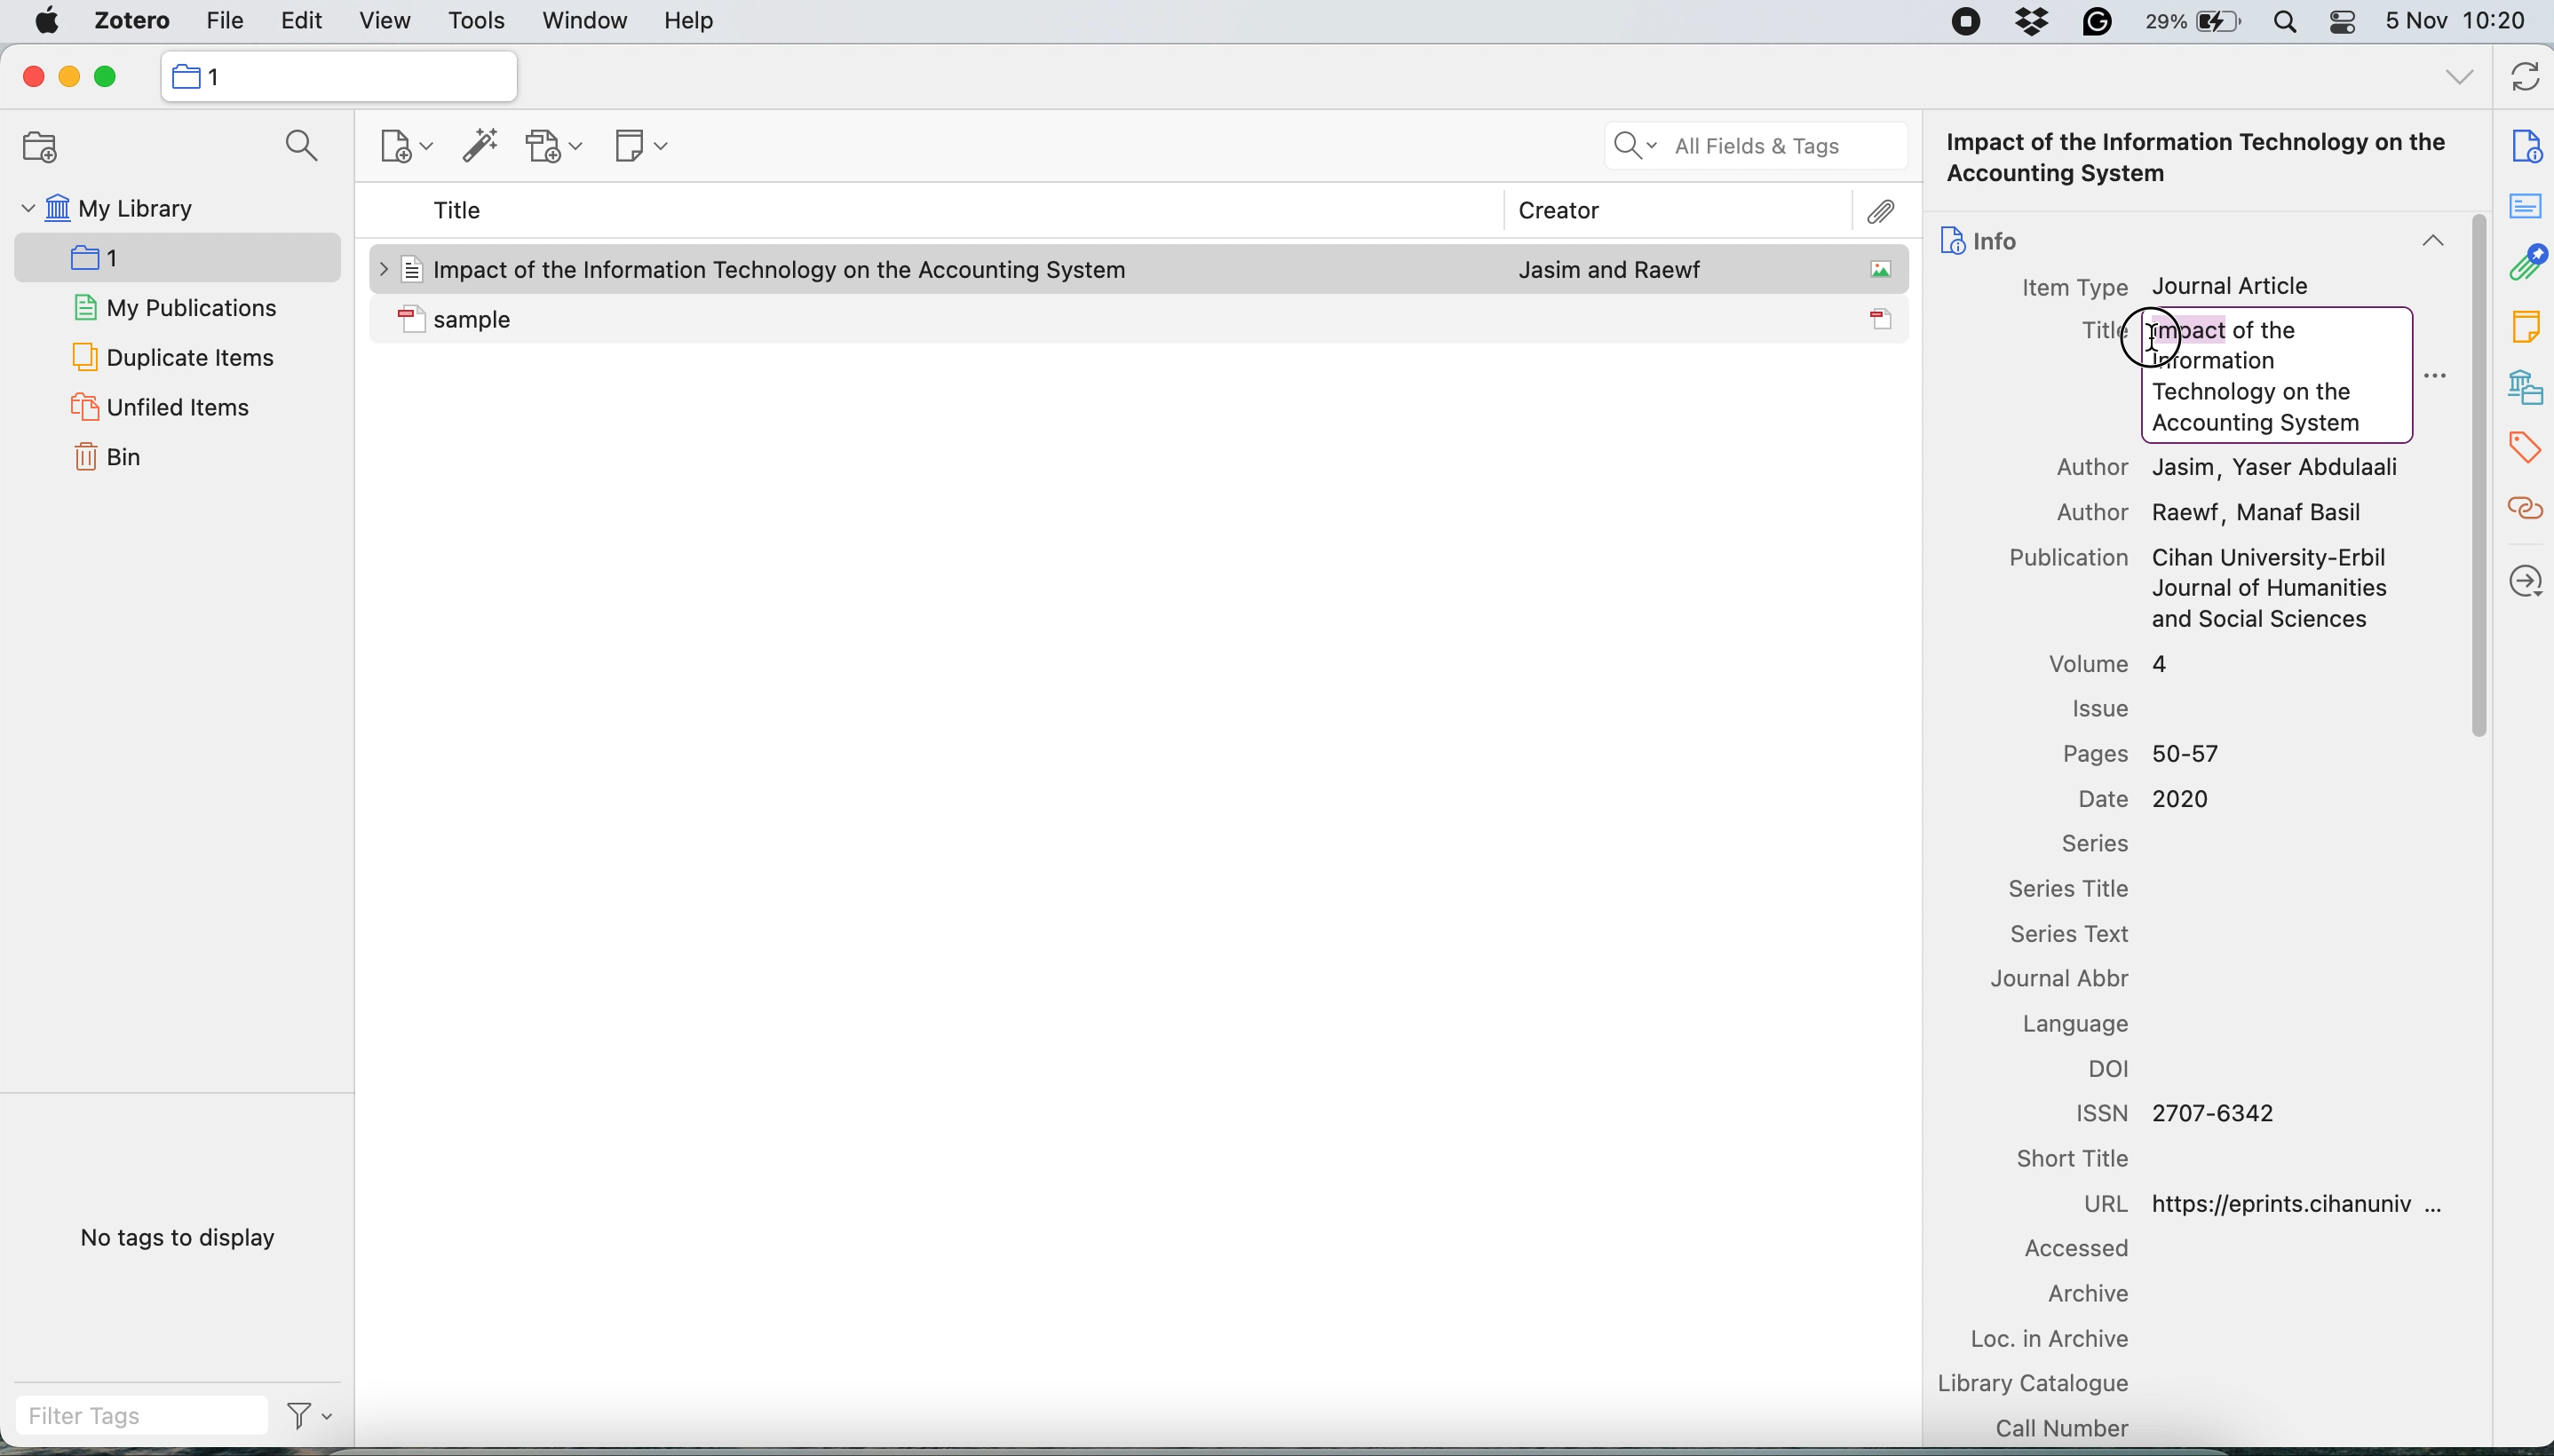 Image resolution: width=2554 pixels, height=1456 pixels. I want to click on Author Raewf, Manaf Basil, so click(2211, 513).